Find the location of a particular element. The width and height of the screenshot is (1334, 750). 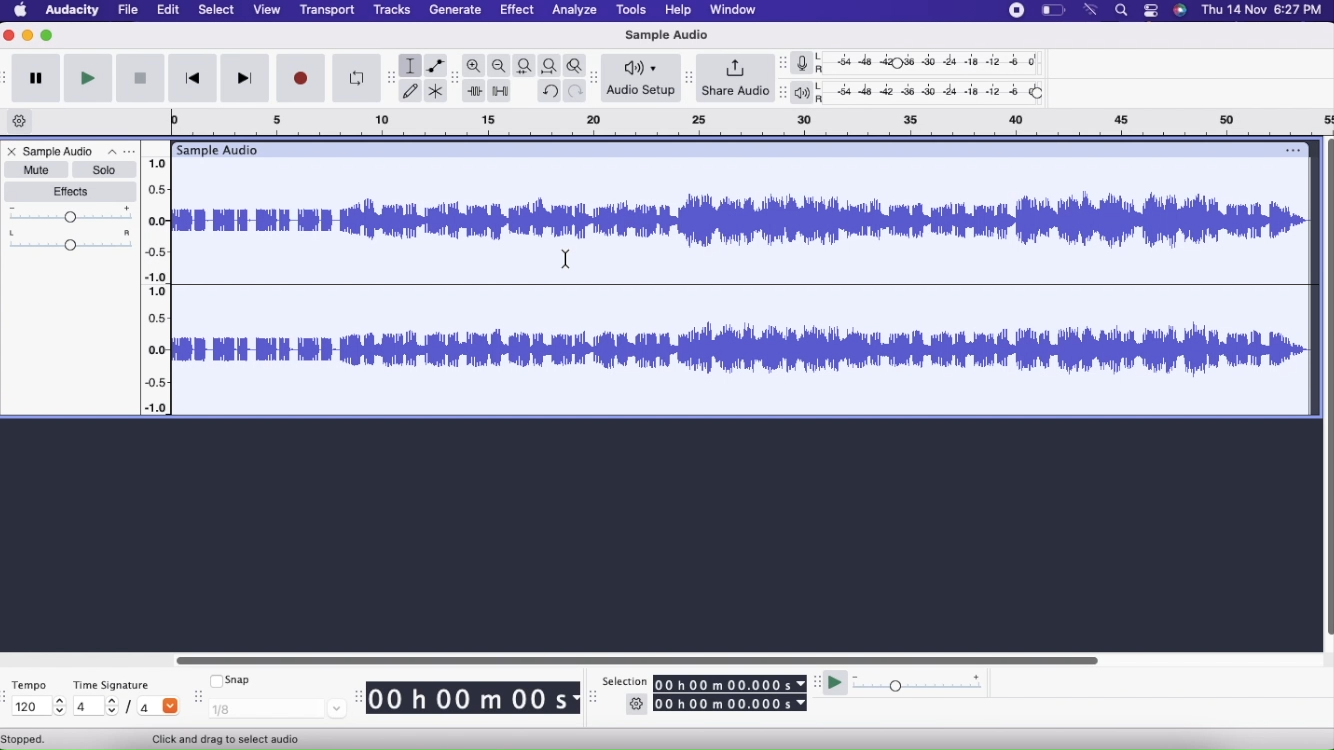

00 h 00 m 18.634 s is located at coordinates (730, 704).